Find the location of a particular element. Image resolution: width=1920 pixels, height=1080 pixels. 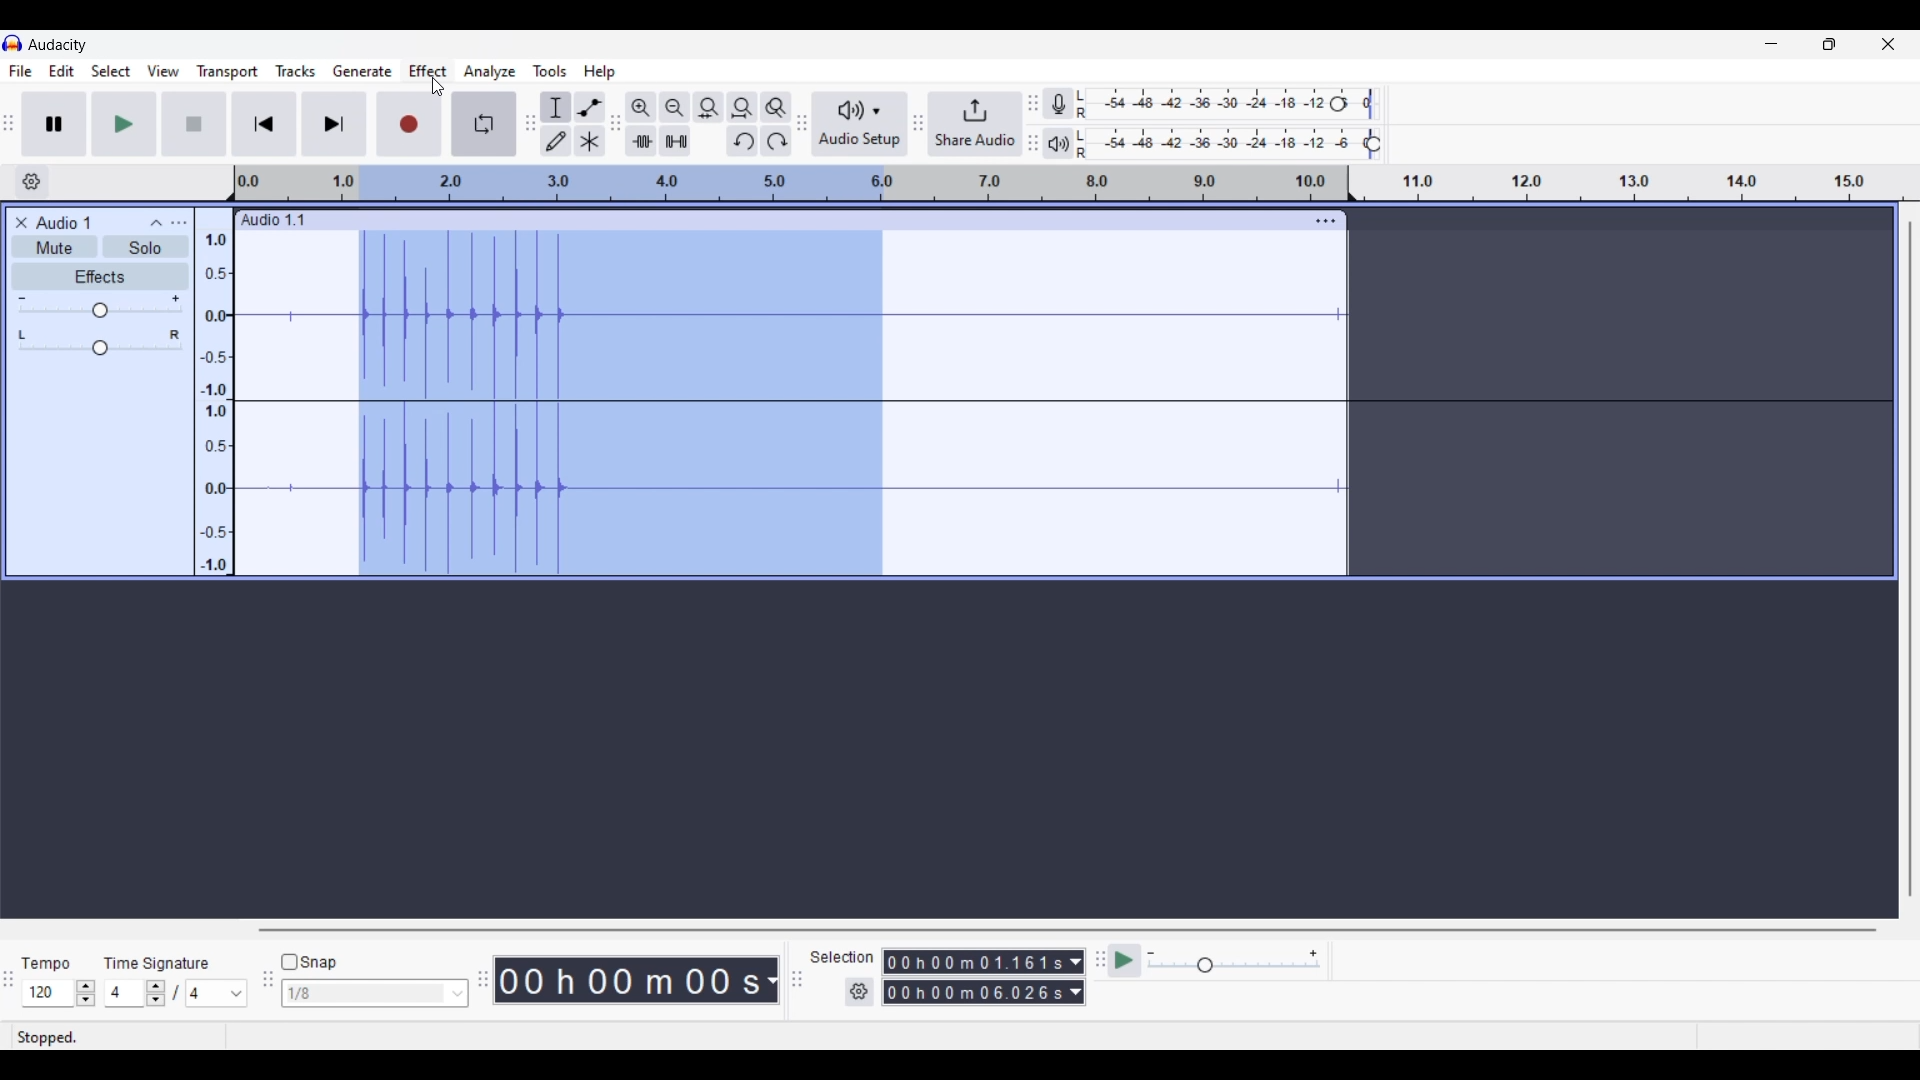

Horizontal slide bar is located at coordinates (1068, 930).